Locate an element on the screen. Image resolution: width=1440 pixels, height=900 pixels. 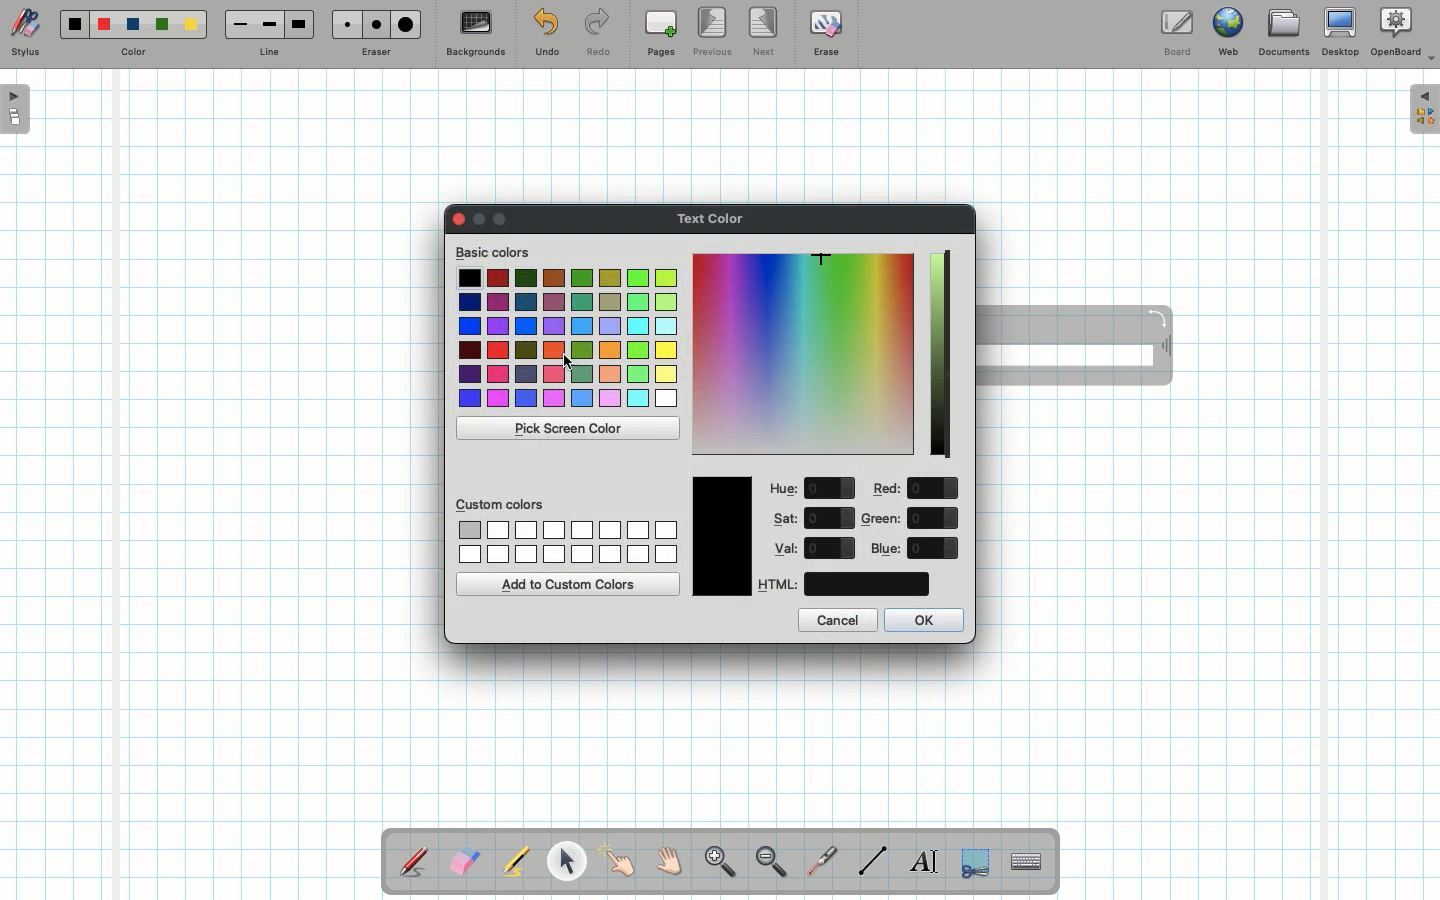
Grab is located at coordinates (670, 864).